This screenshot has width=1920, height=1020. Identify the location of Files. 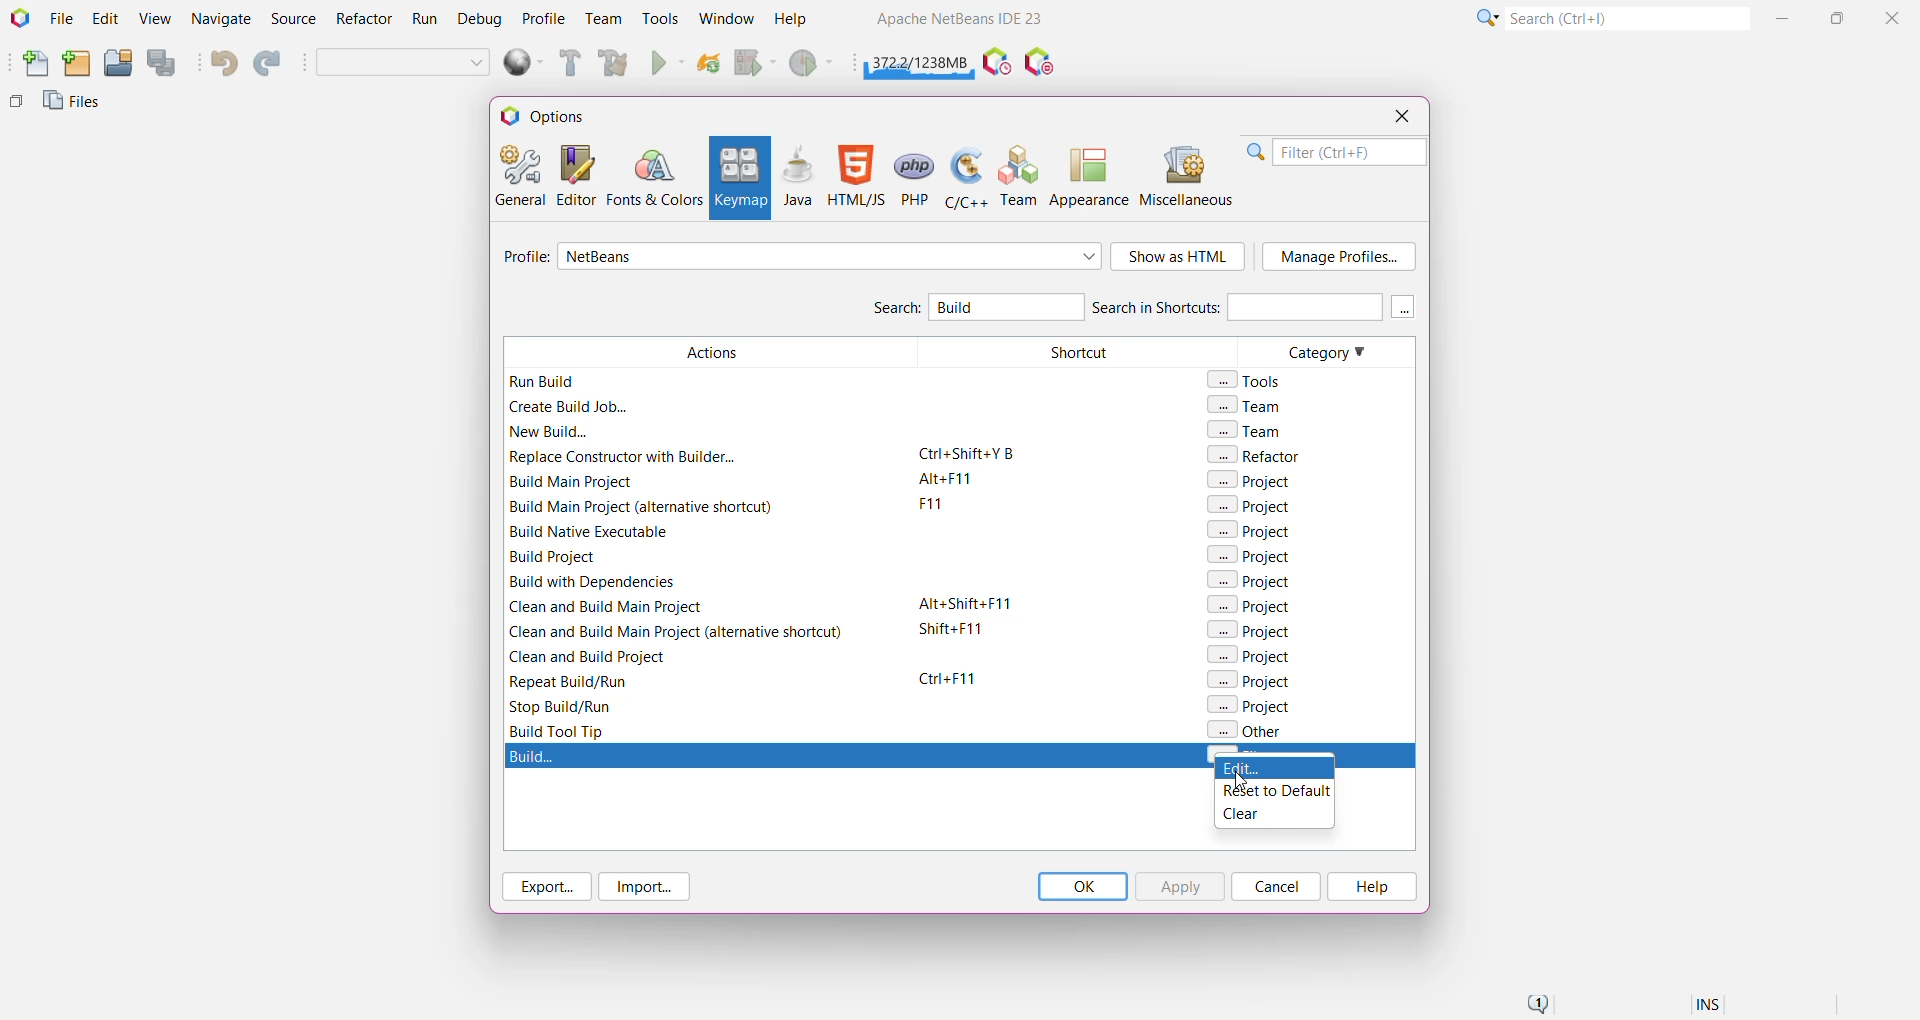
(75, 106).